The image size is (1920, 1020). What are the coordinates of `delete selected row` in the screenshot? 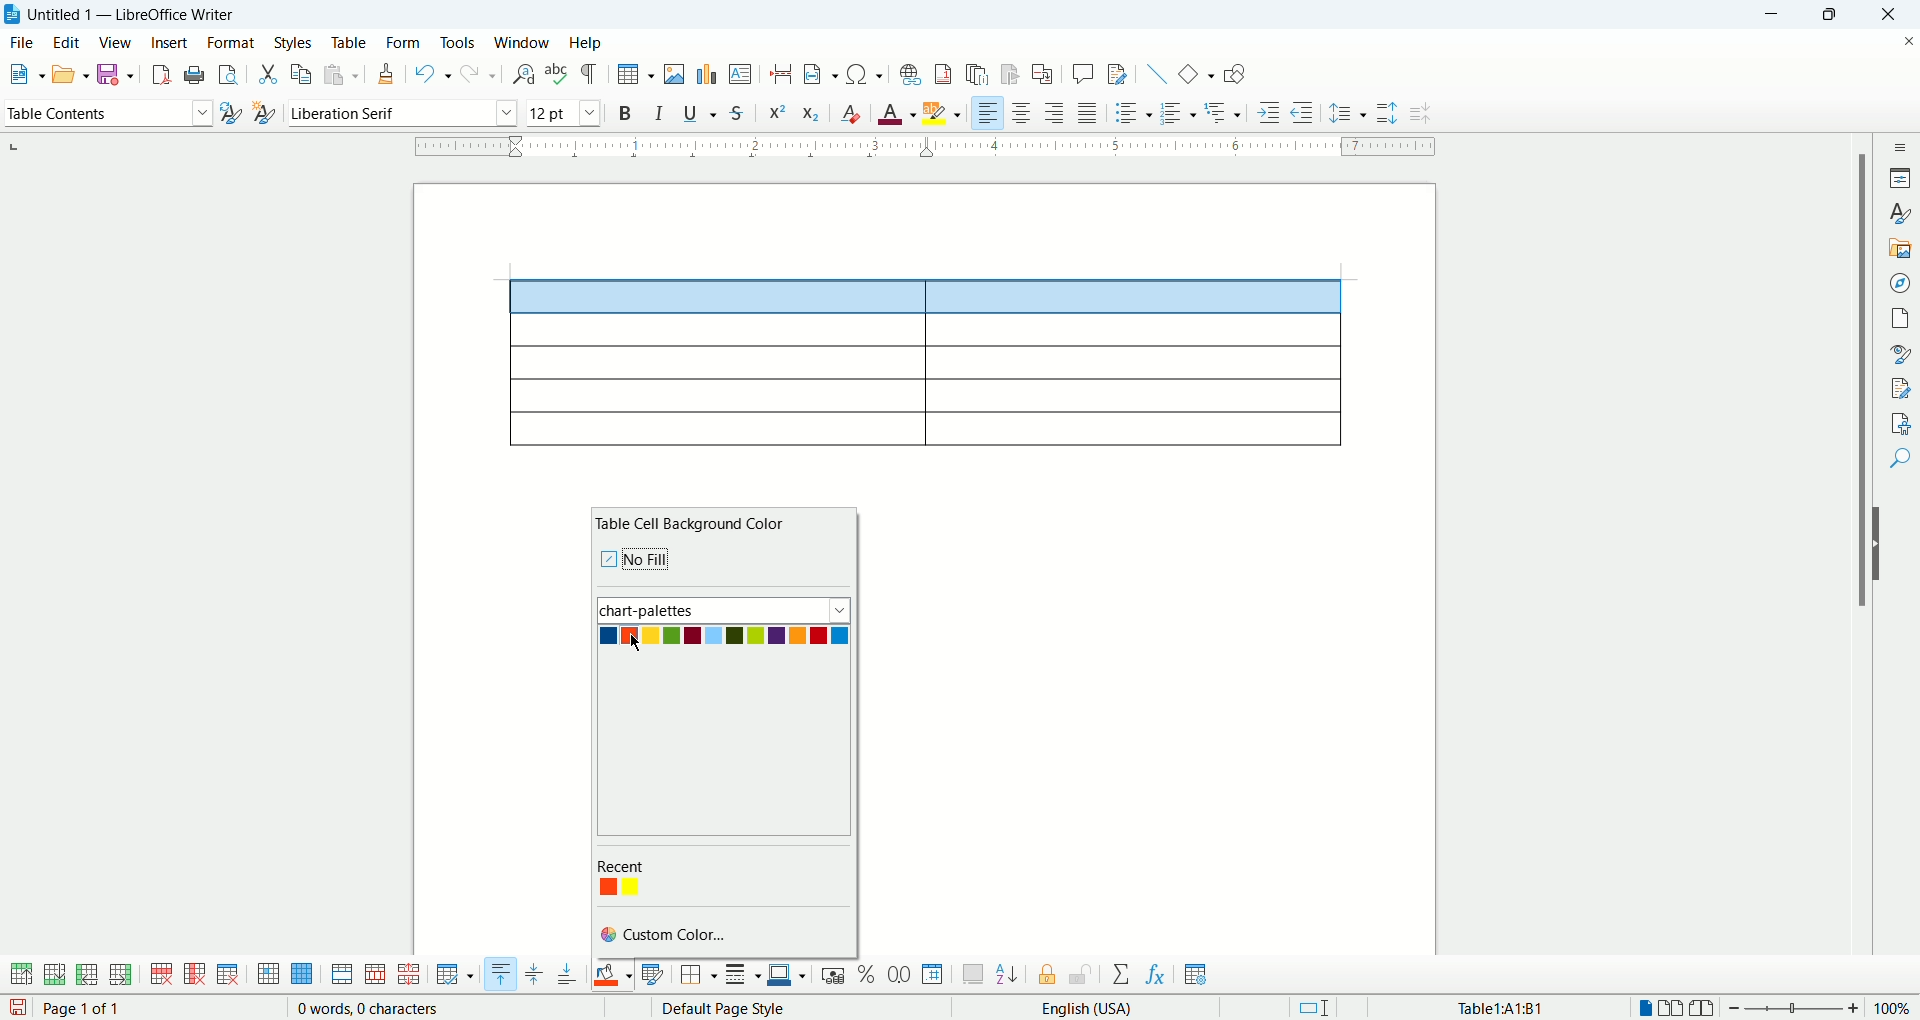 It's located at (163, 974).